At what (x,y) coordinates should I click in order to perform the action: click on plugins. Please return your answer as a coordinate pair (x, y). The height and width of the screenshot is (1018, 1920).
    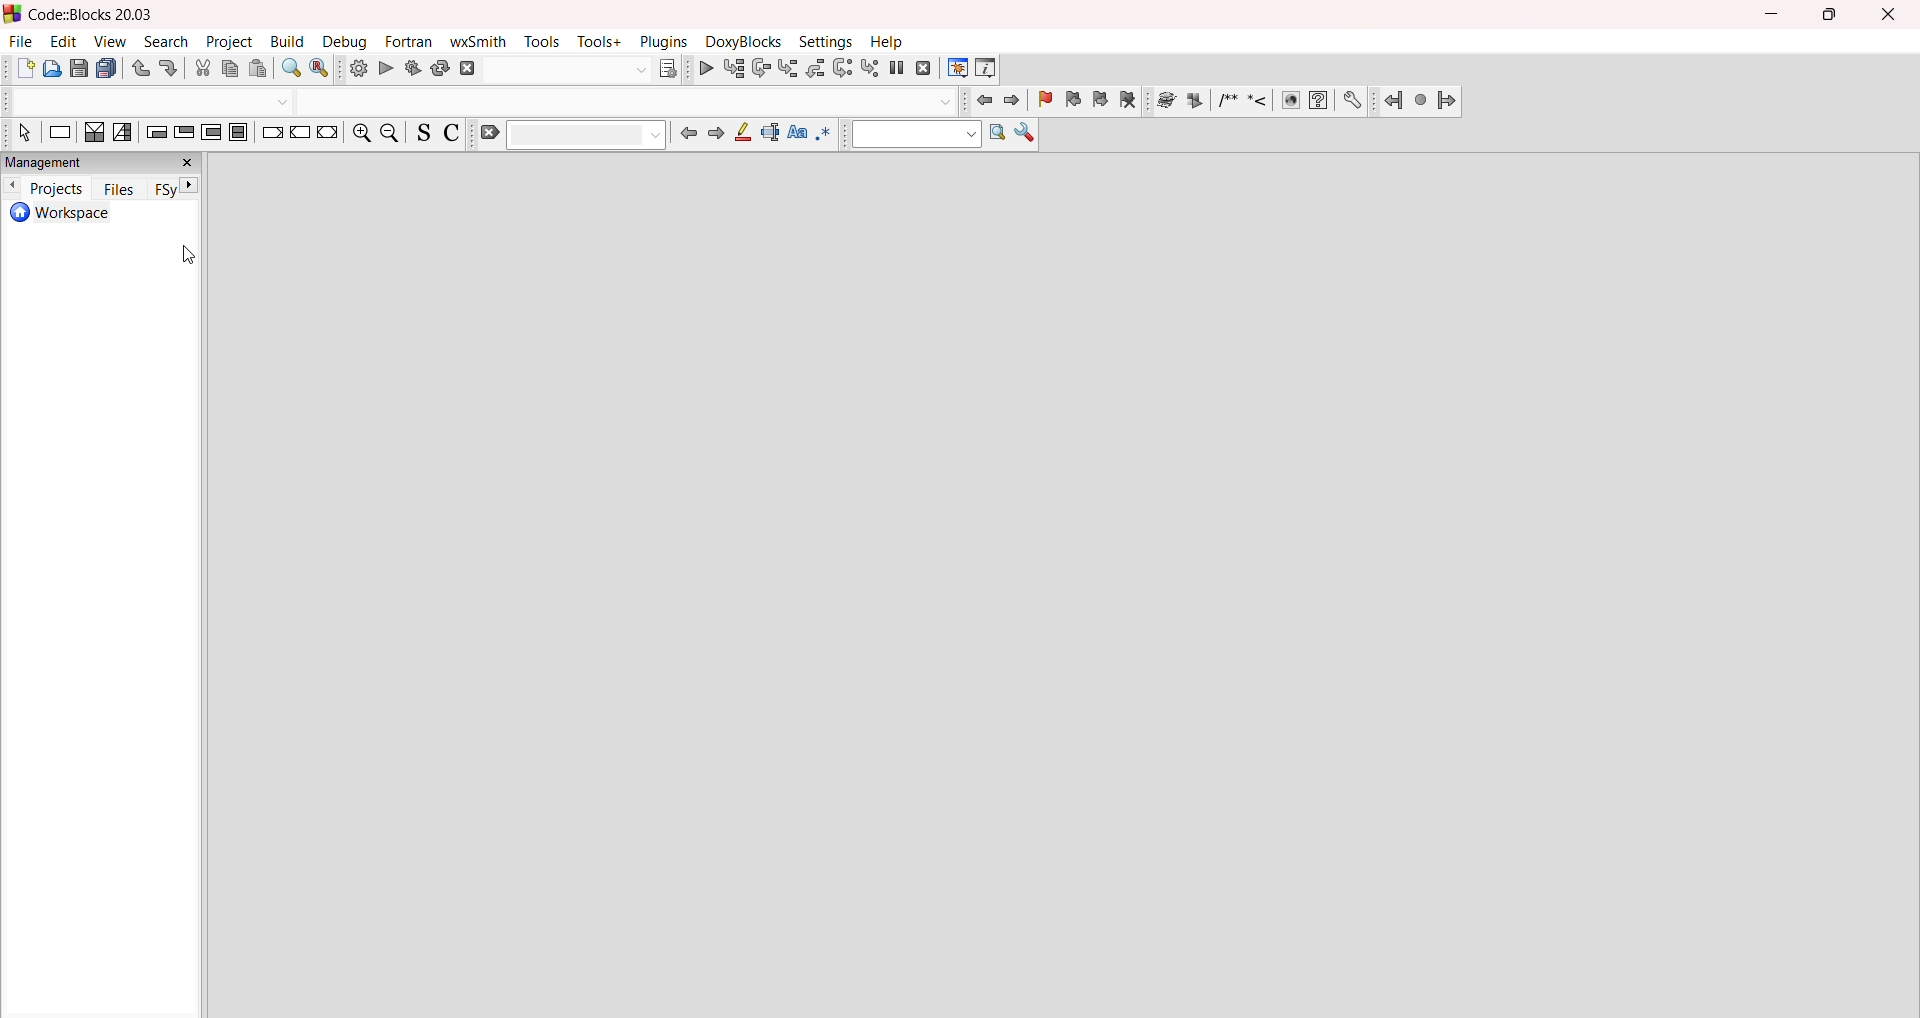
    Looking at the image, I should click on (664, 41).